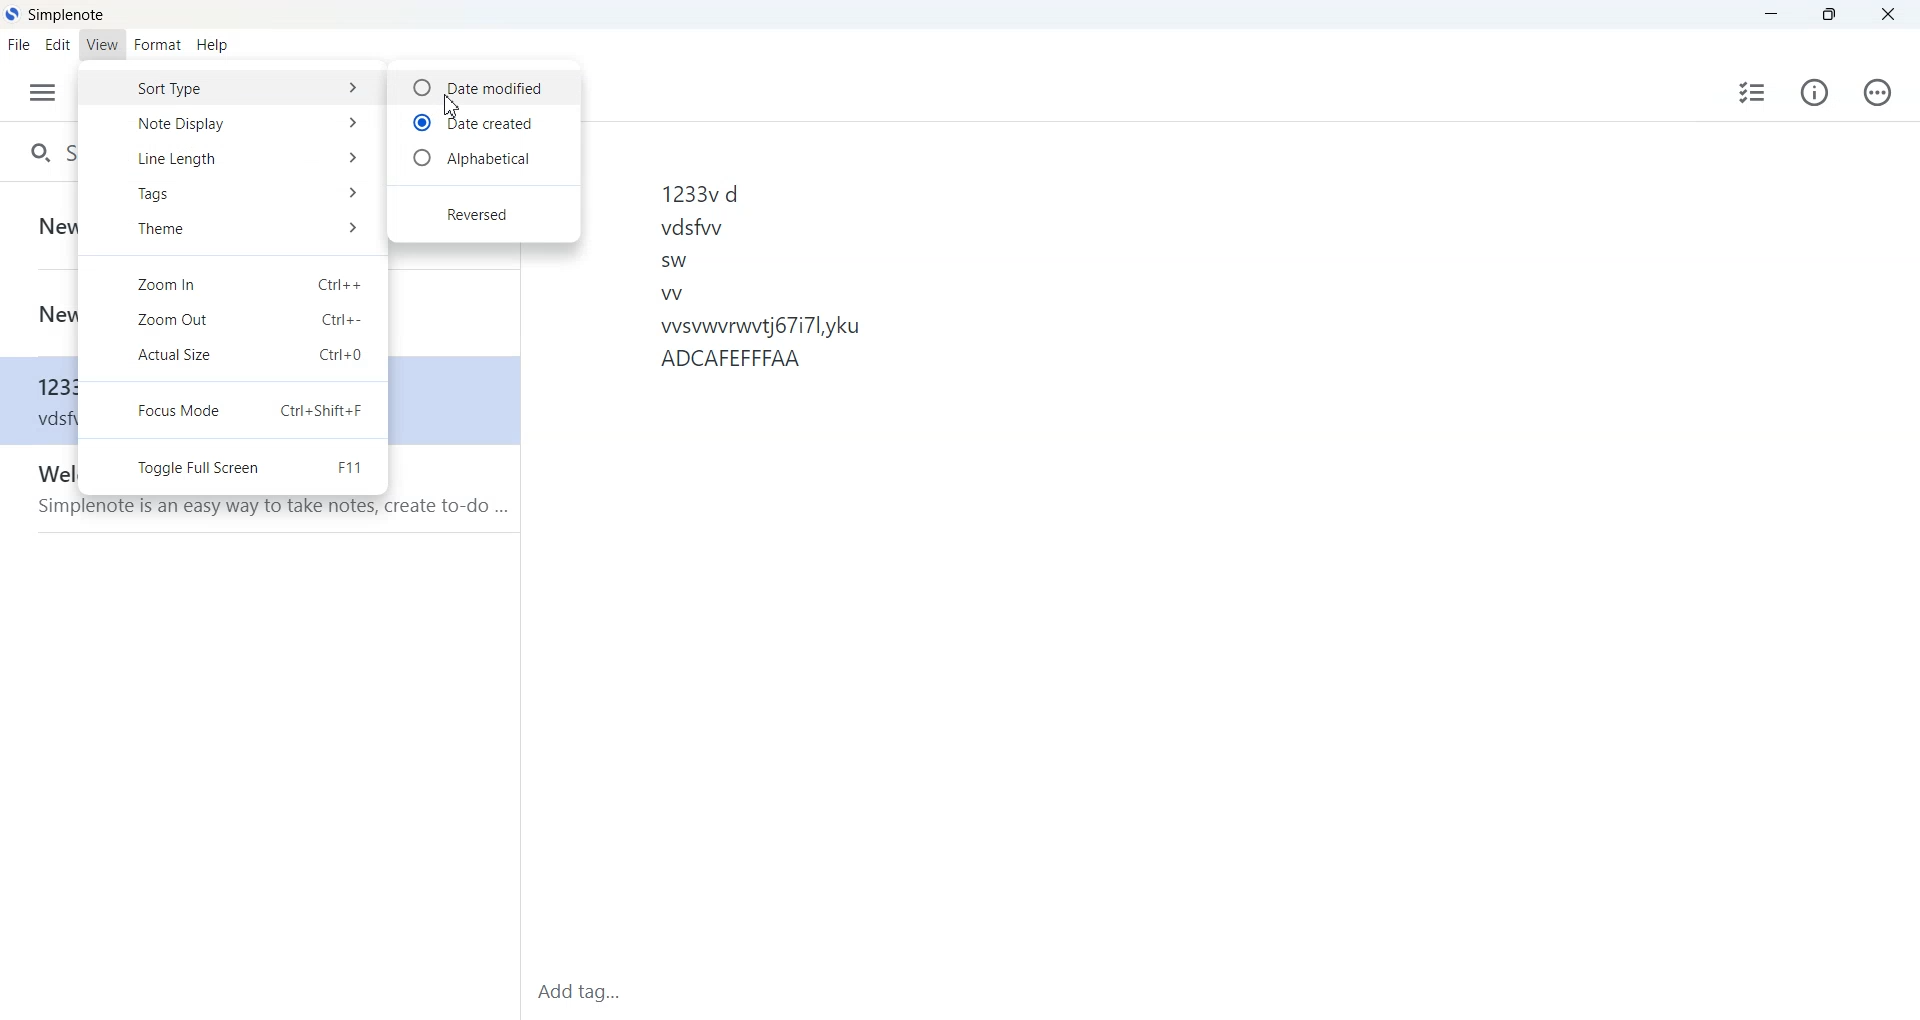 This screenshot has width=1920, height=1020. Describe the element at coordinates (234, 410) in the screenshot. I see `Focus Mode` at that location.